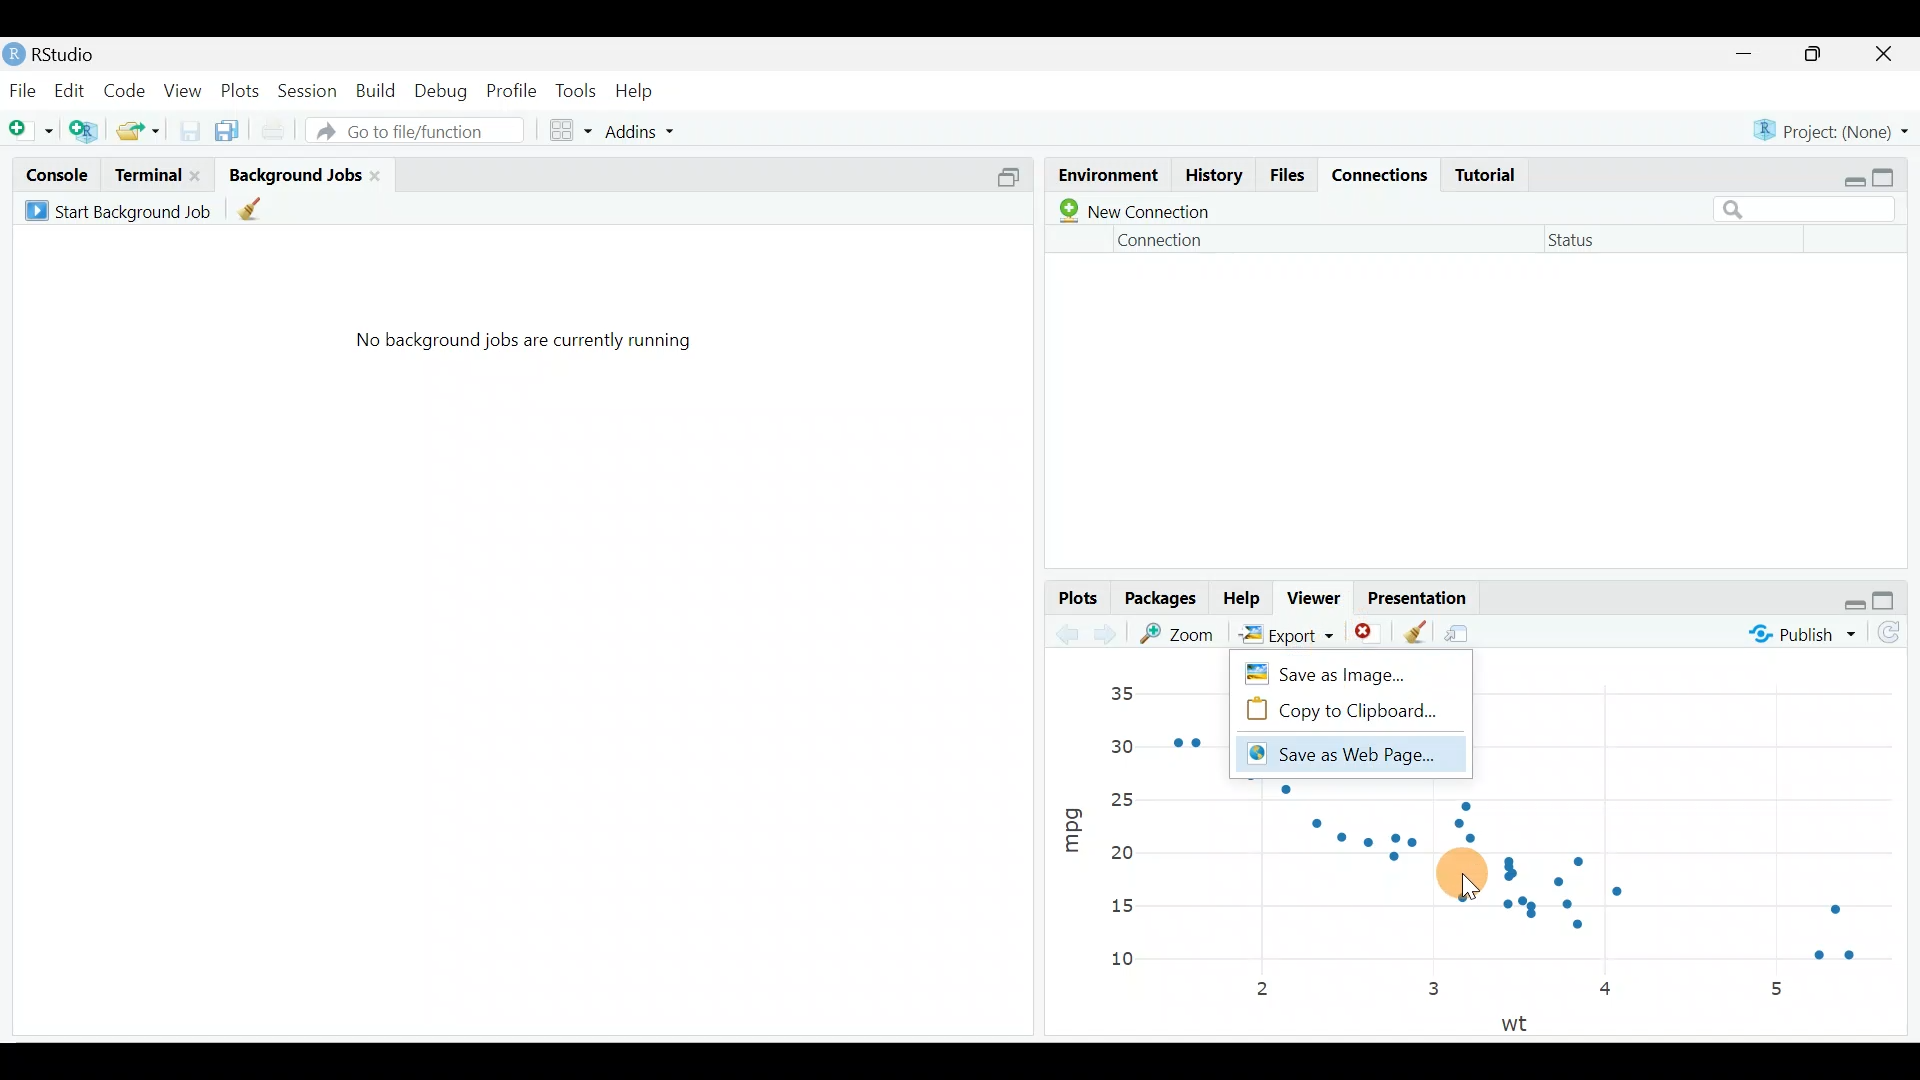 Image resolution: width=1920 pixels, height=1080 pixels. Describe the element at coordinates (1121, 693) in the screenshot. I see `35` at that location.